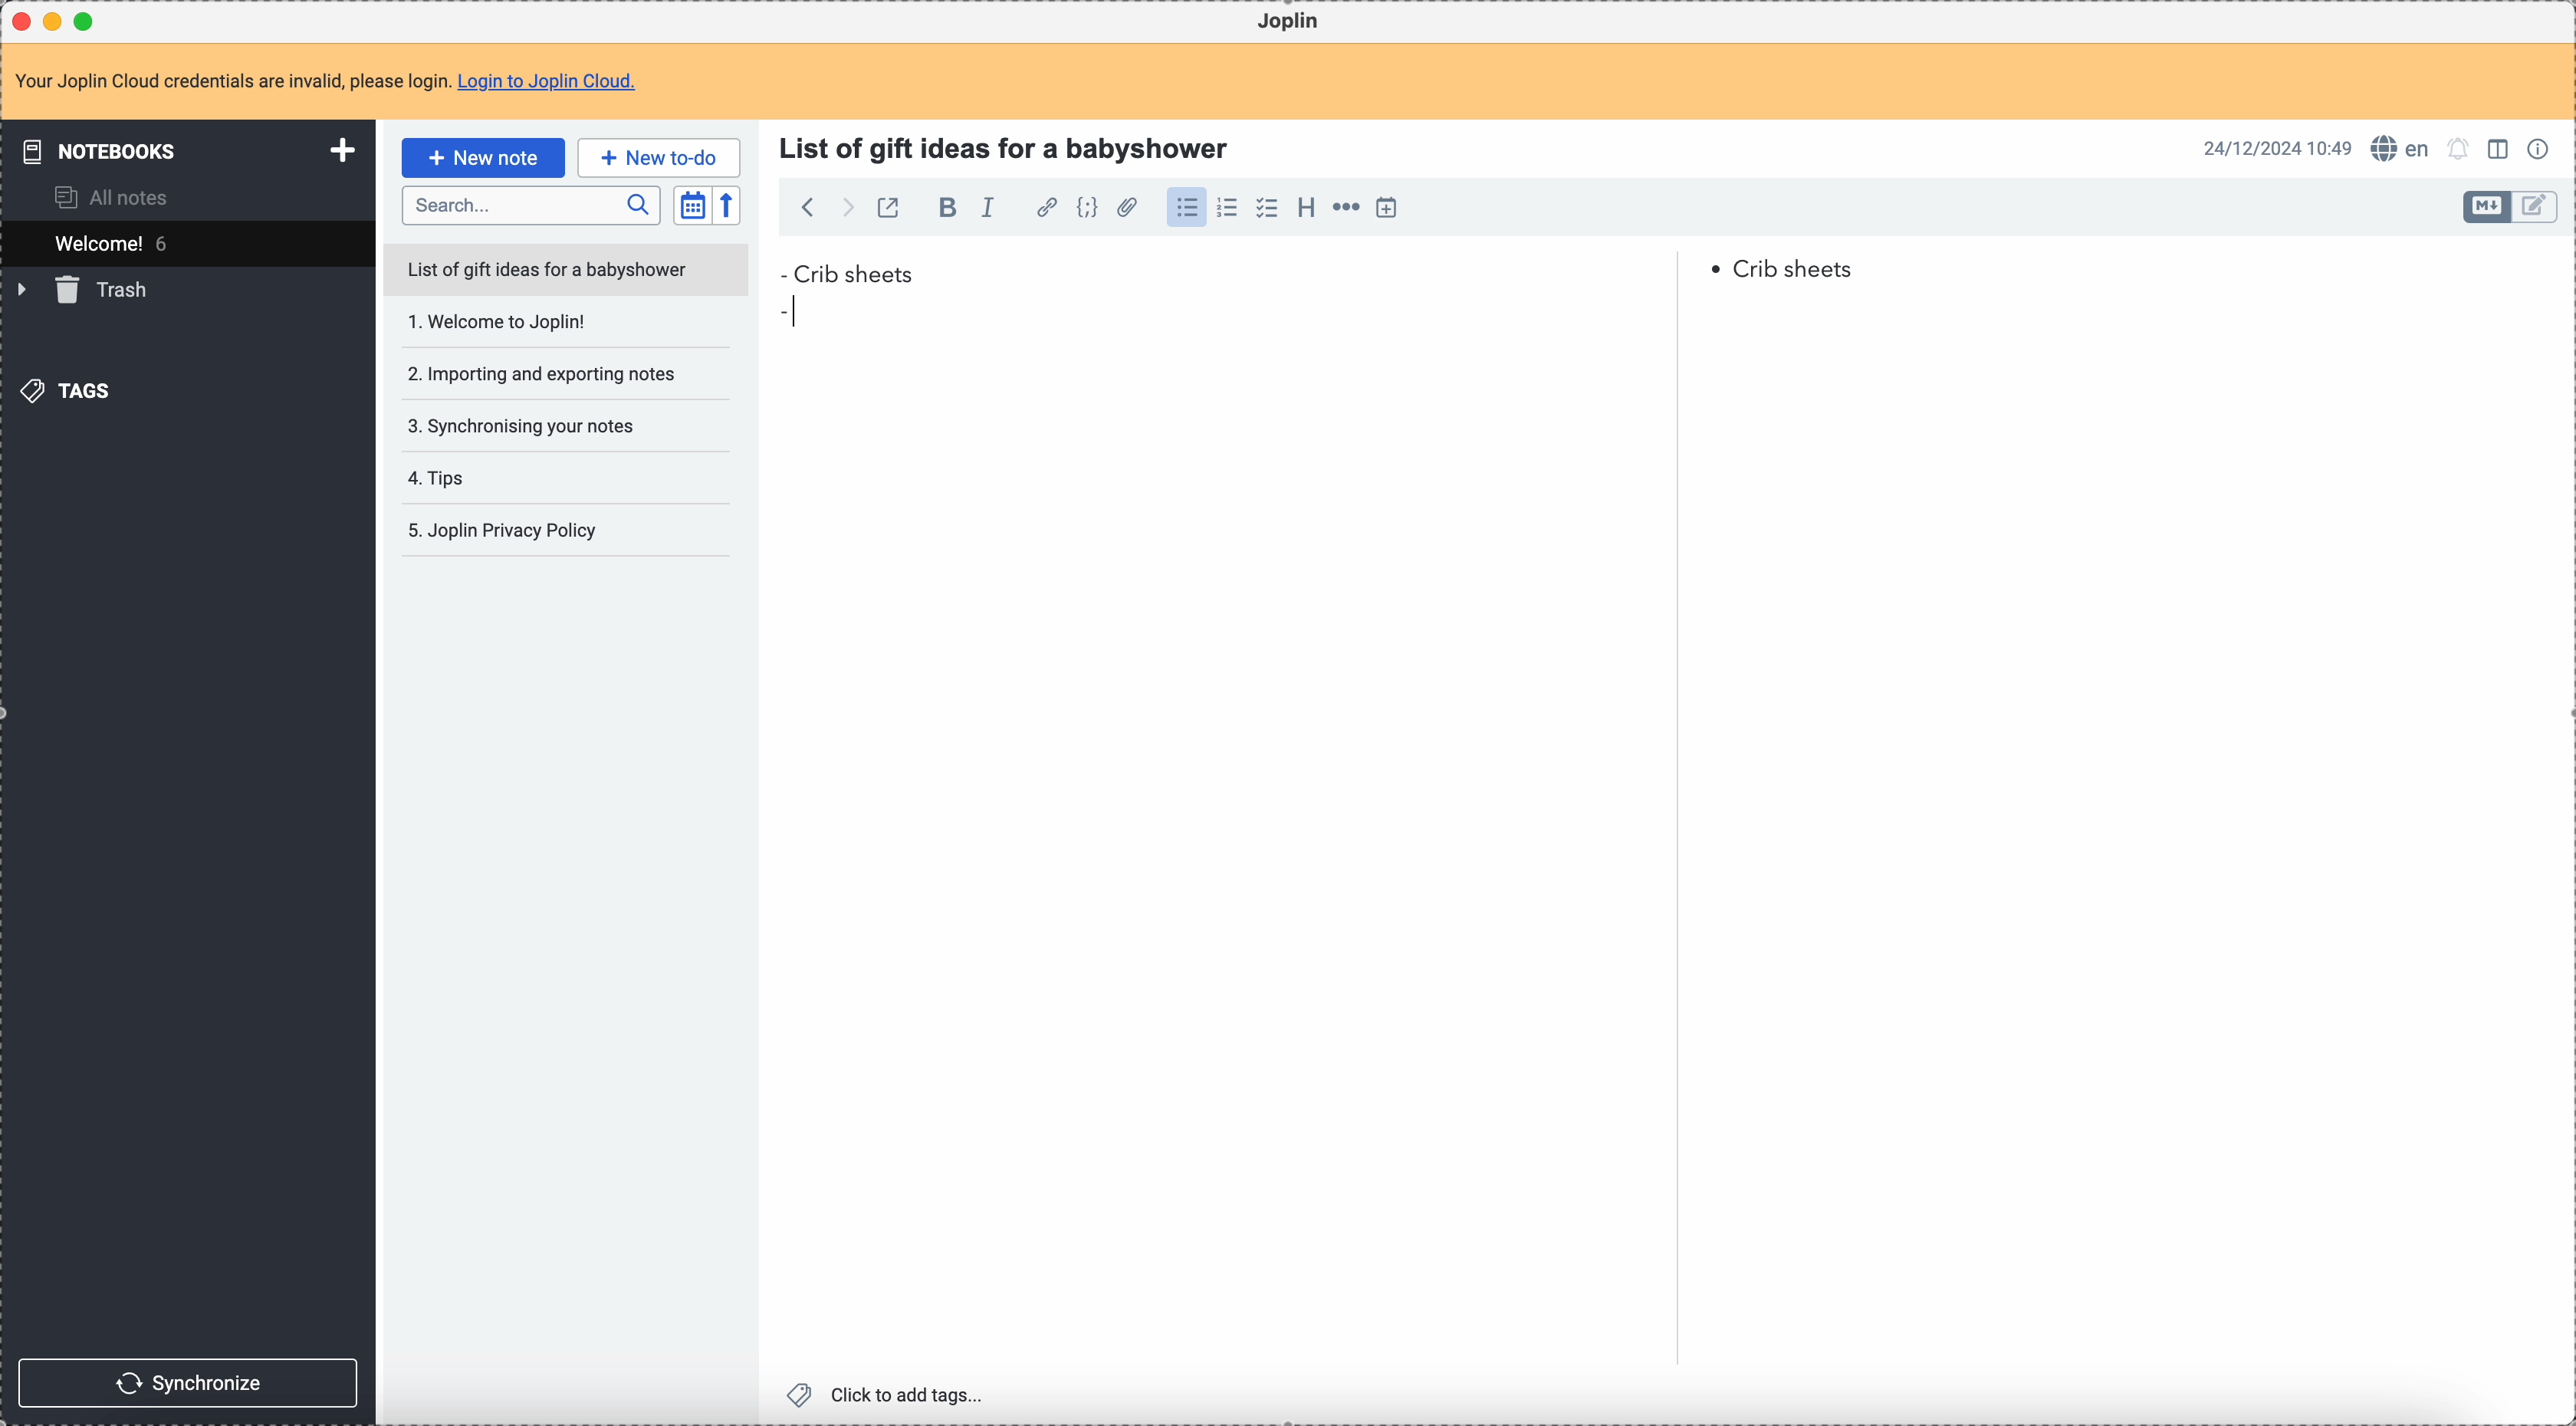  What do you see at coordinates (19, 21) in the screenshot?
I see `close Joplin` at bounding box center [19, 21].